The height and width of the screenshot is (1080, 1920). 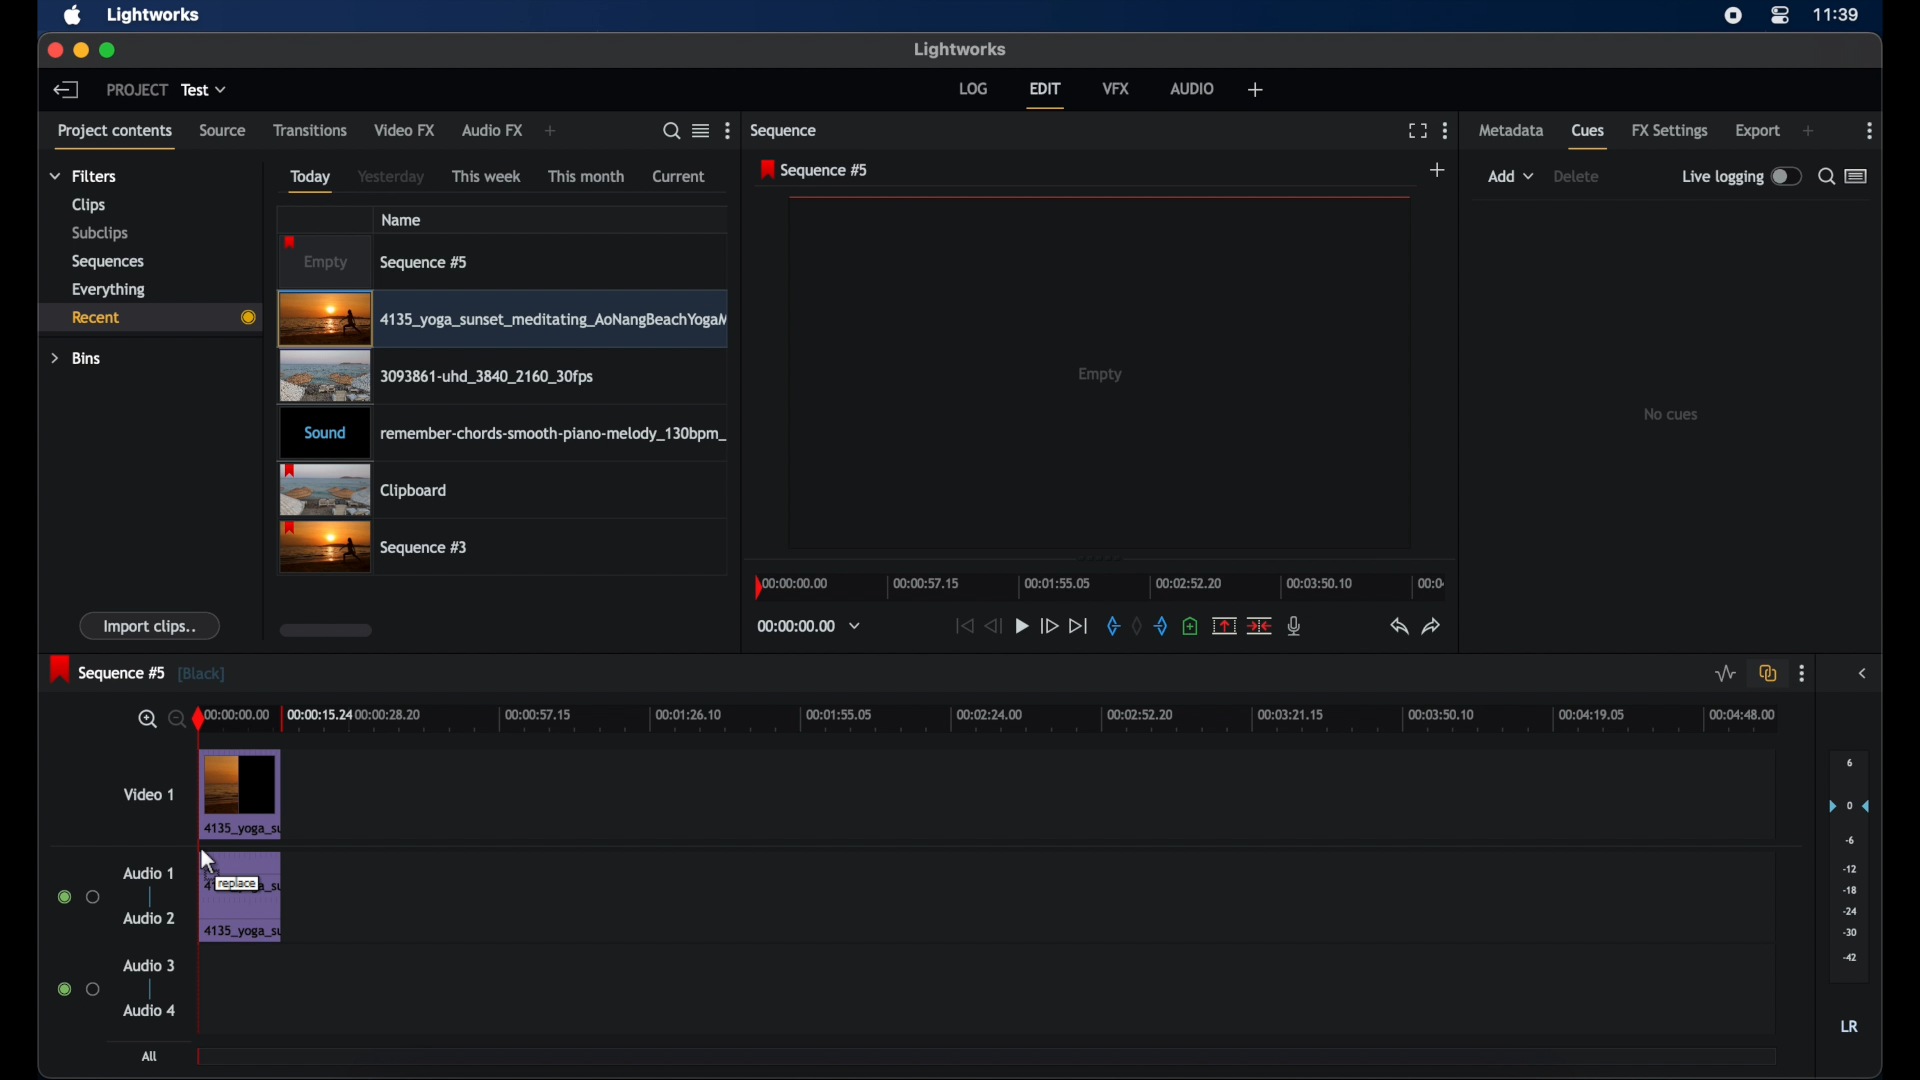 What do you see at coordinates (586, 176) in the screenshot?
I see `this month` at bounding box center [586, 176].